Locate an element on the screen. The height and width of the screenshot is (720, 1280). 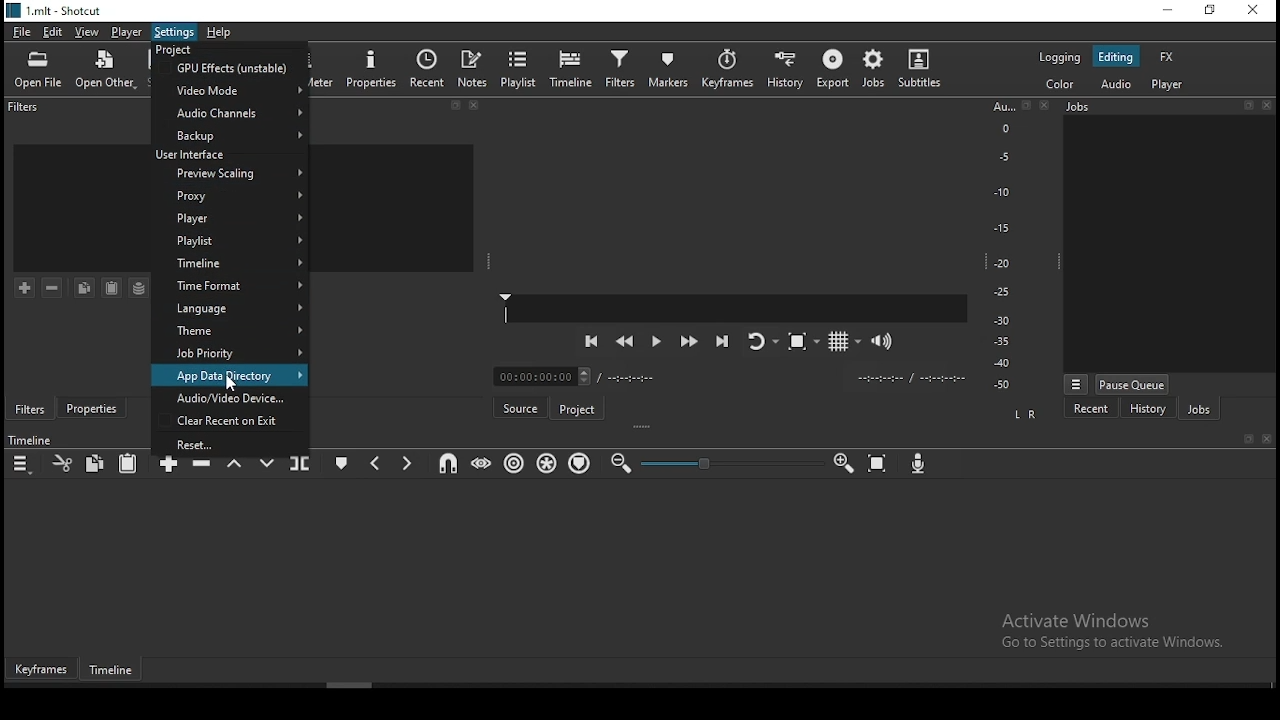
ripple delete is located at coordinates (202, 465).